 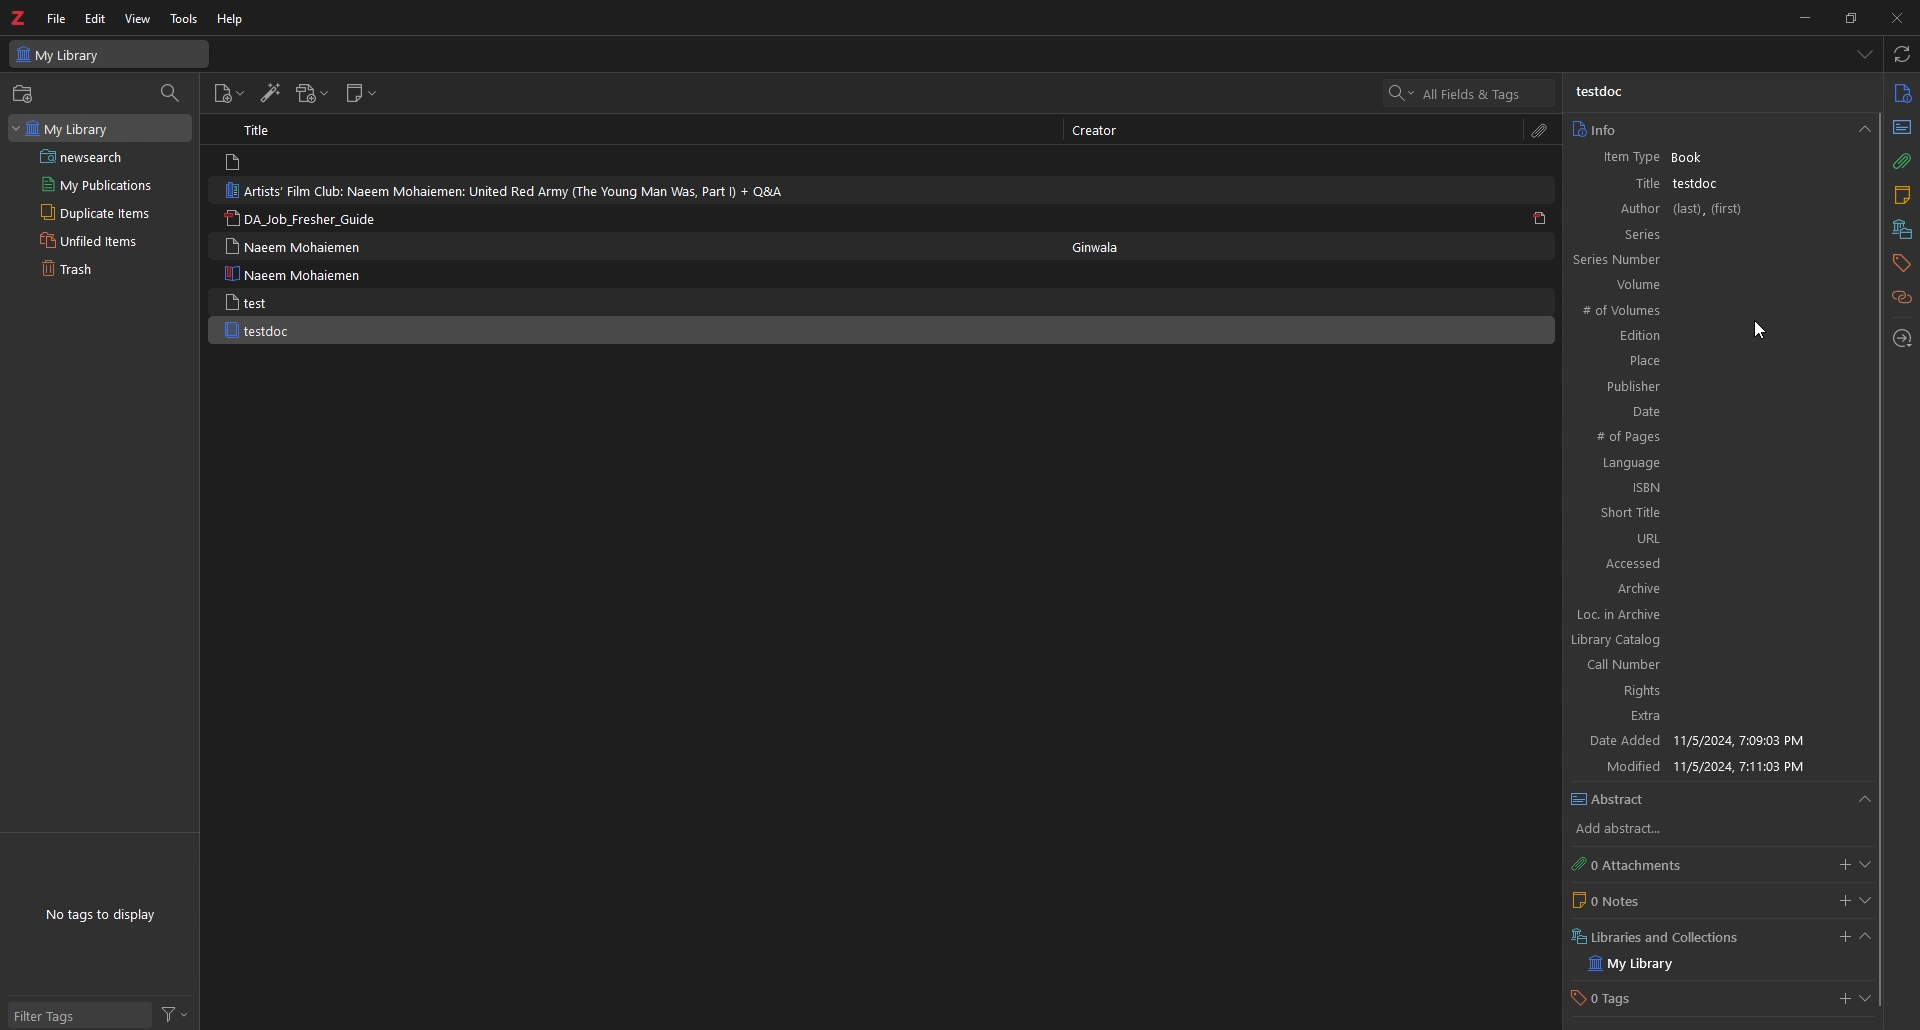 What do you see at coordinates (1626, 864) in the screenshot?
I see `0 Attachments` at bounding box center [1626, 864].